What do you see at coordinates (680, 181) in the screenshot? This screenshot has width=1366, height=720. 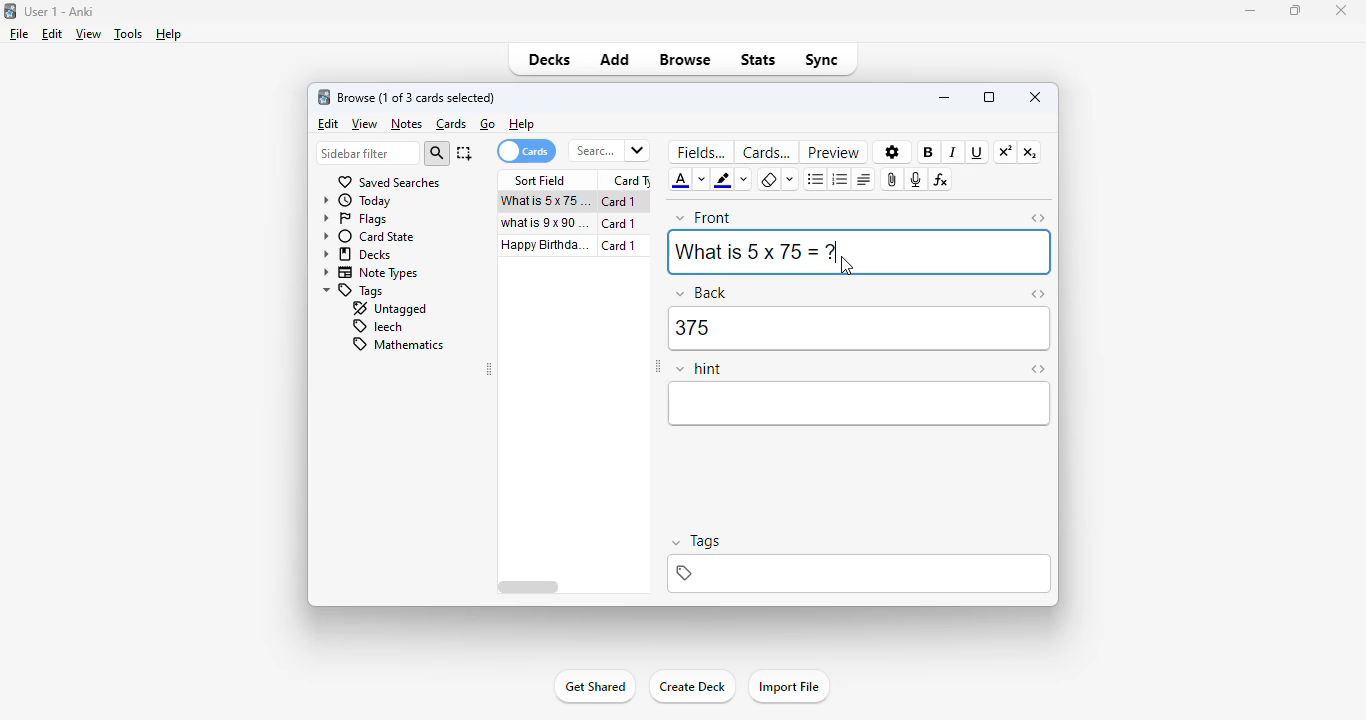 I see `text color` at bounding box center [680, 181].